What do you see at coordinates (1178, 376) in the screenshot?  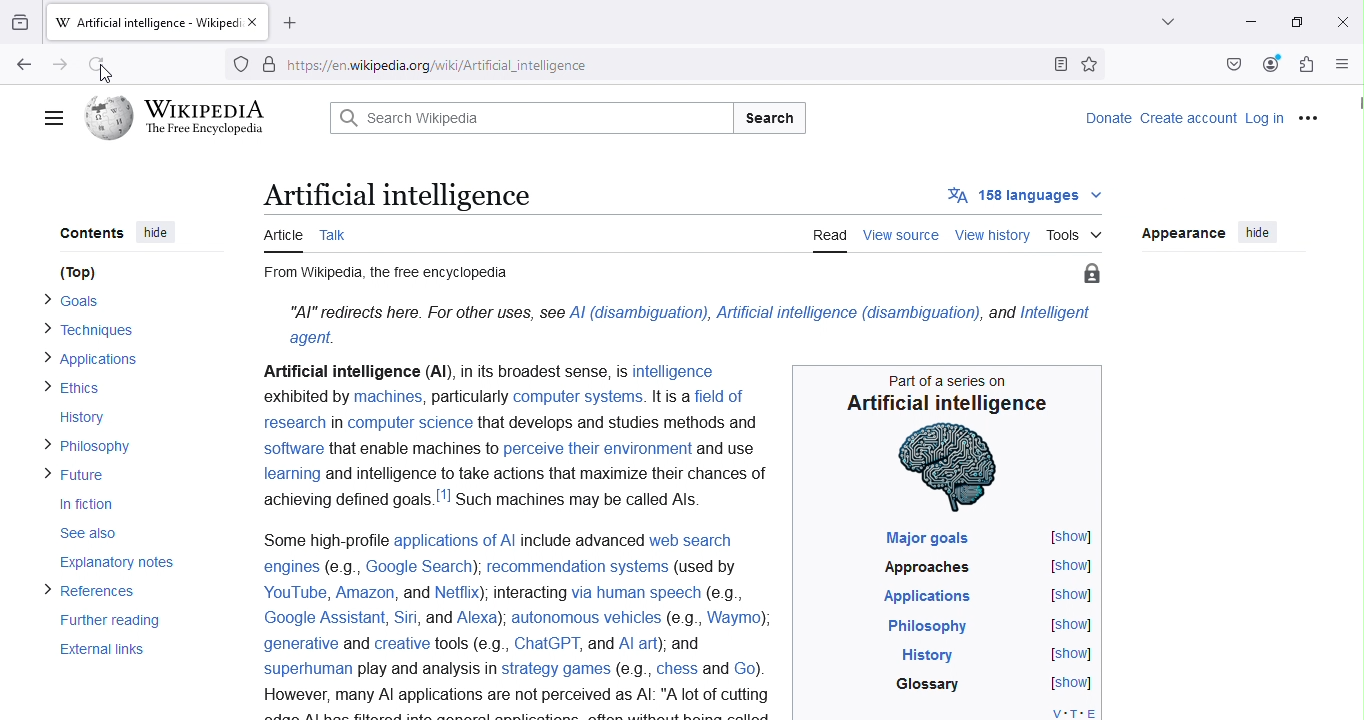 I see `Large` at bounding box center [1178, 376].